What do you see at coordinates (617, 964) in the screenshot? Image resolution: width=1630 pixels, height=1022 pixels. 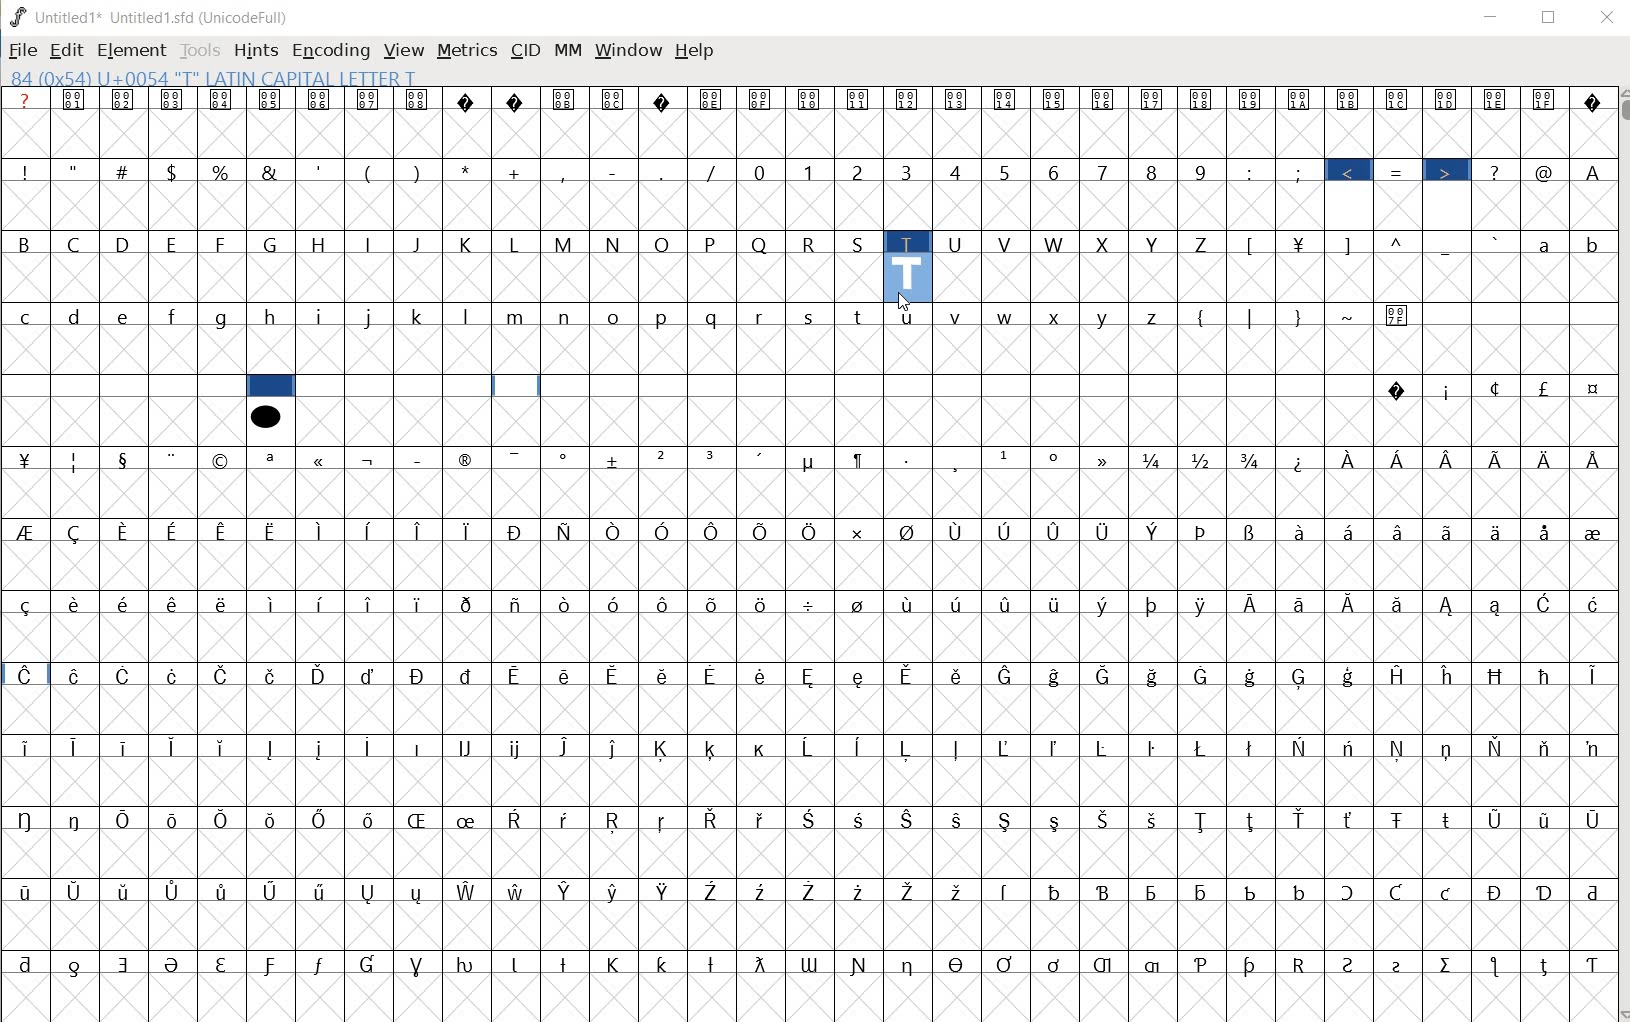 I see `Symbol` at bounding box center [617, 964].